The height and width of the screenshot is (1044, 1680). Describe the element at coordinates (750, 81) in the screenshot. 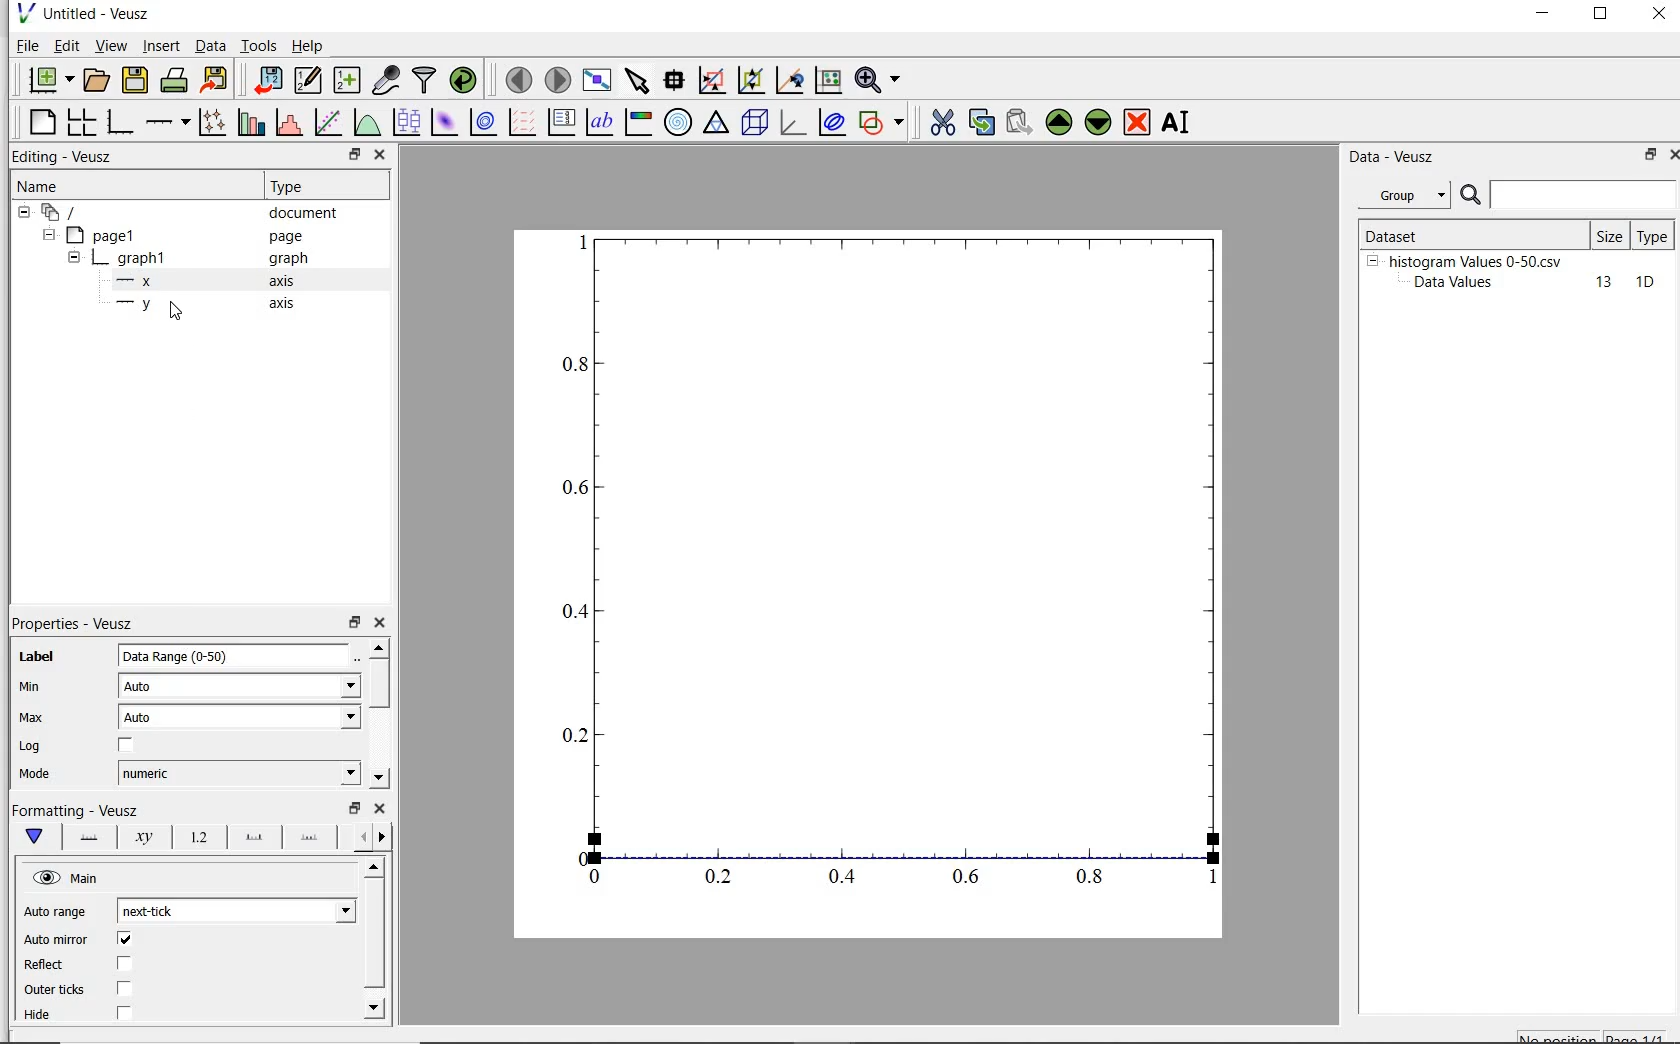

I see `click or draw a rectangle to zoom on graph axes` at that location.